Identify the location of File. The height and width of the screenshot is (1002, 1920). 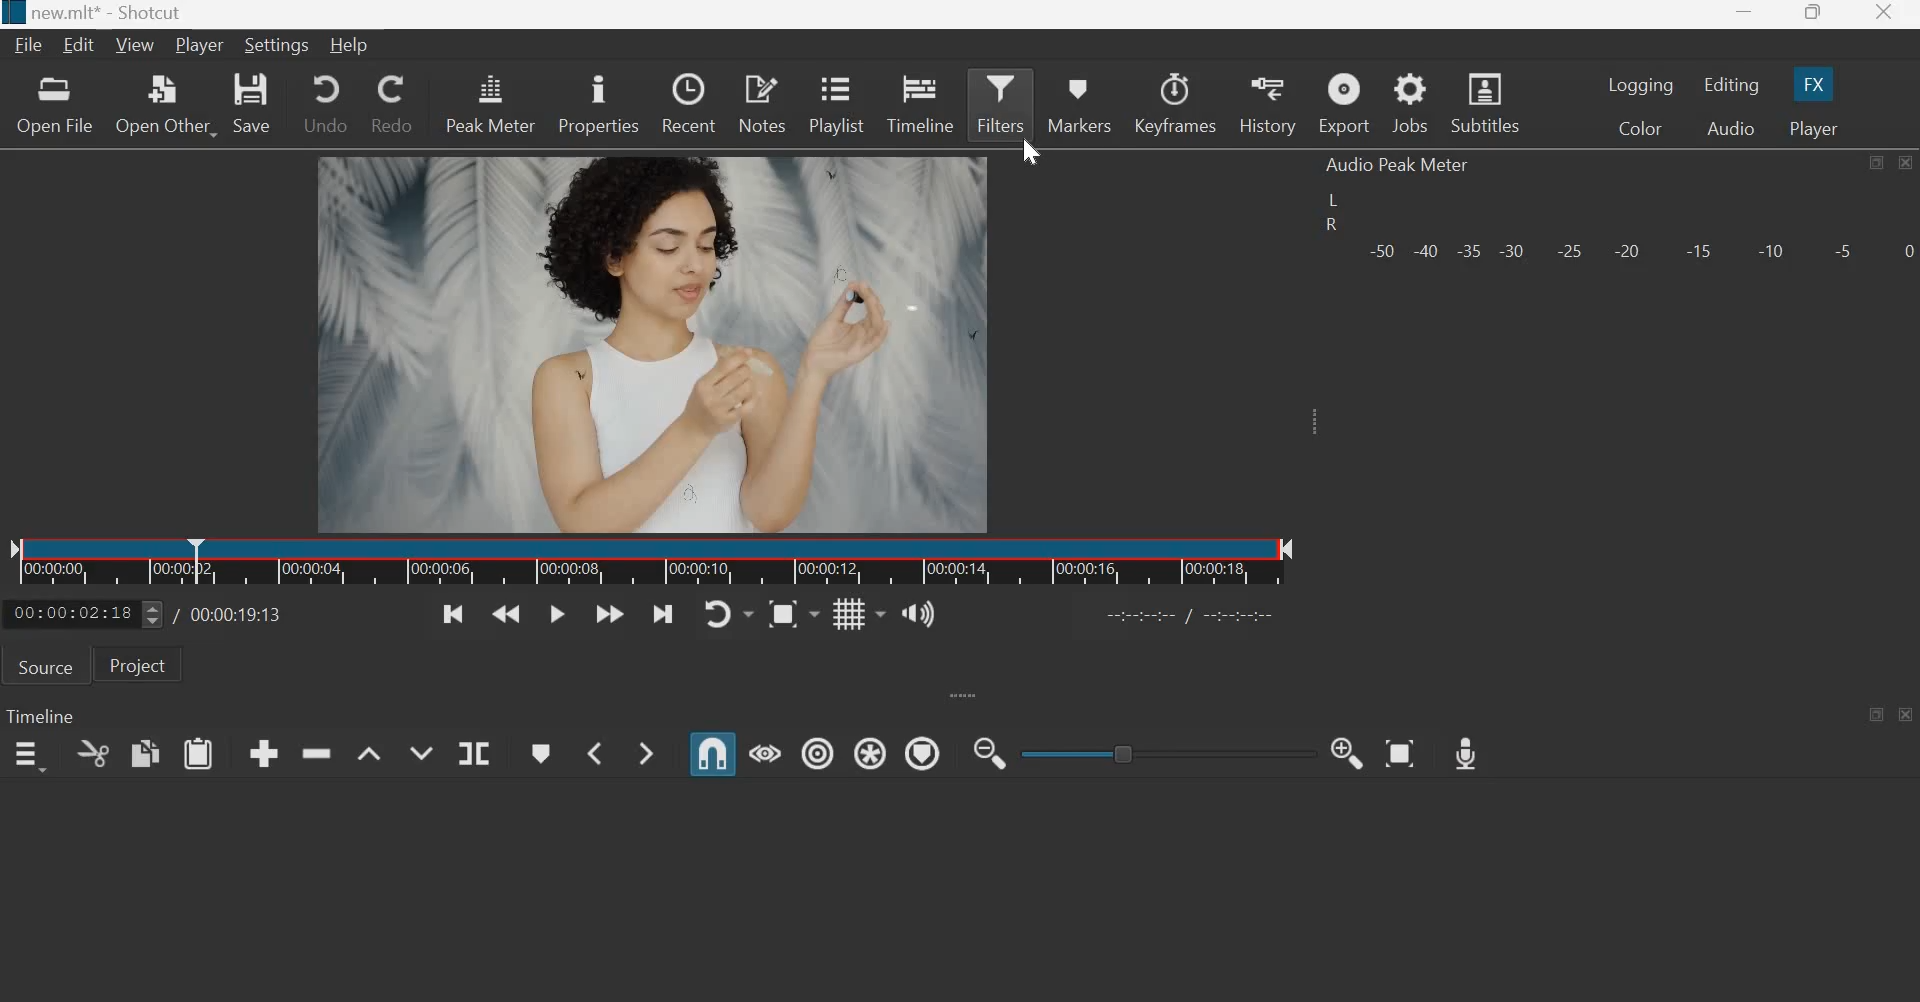
(29, 45).